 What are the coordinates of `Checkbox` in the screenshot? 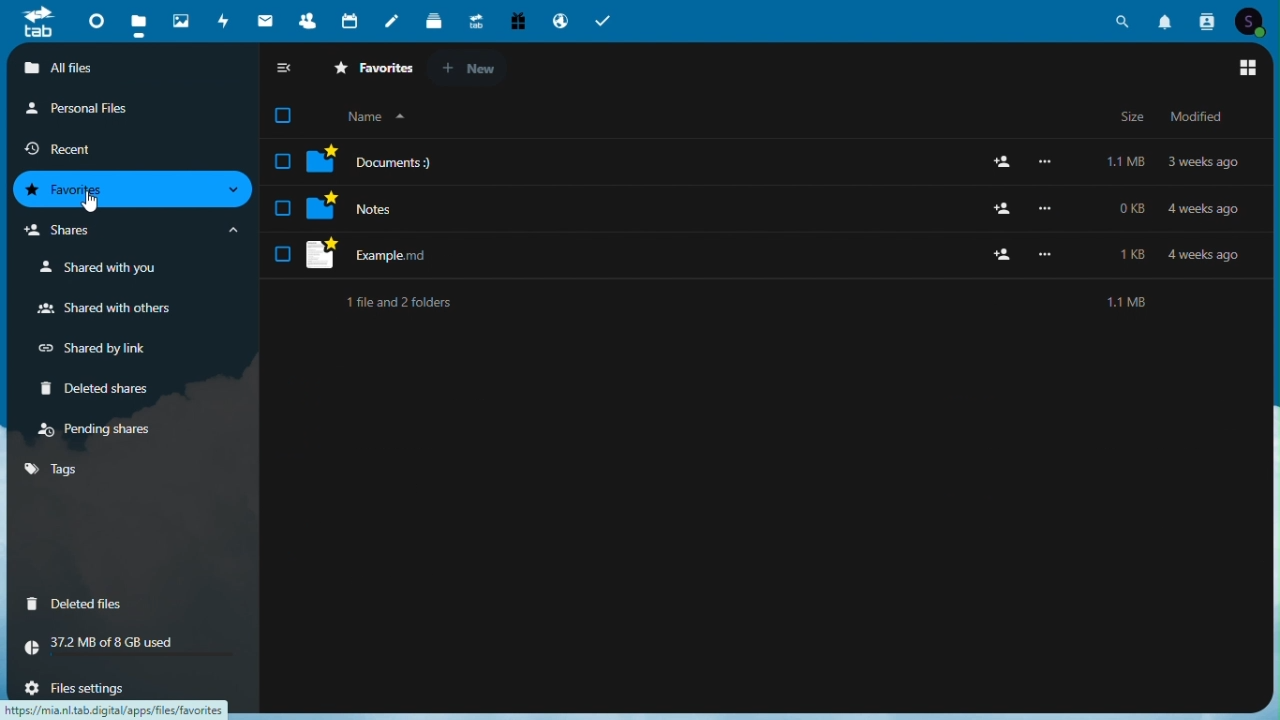 It's located at (283, 116).